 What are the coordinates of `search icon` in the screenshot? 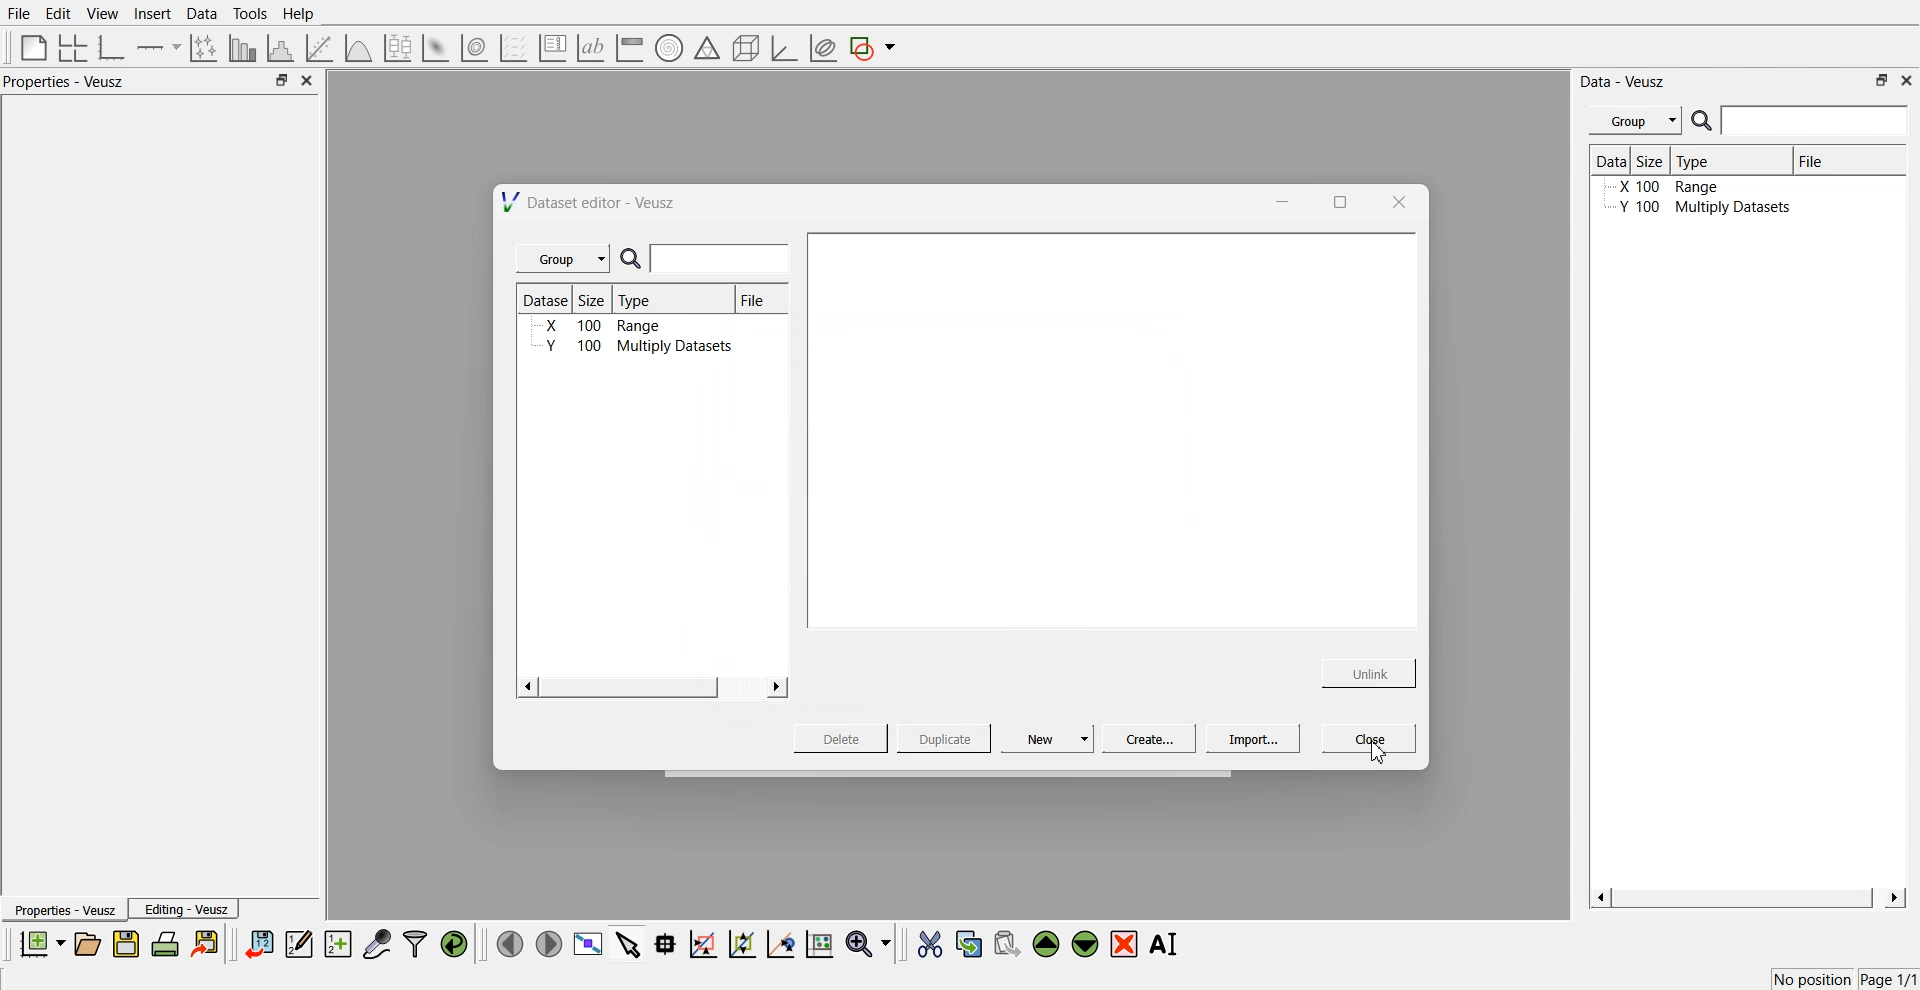 It's located at (635, 260).